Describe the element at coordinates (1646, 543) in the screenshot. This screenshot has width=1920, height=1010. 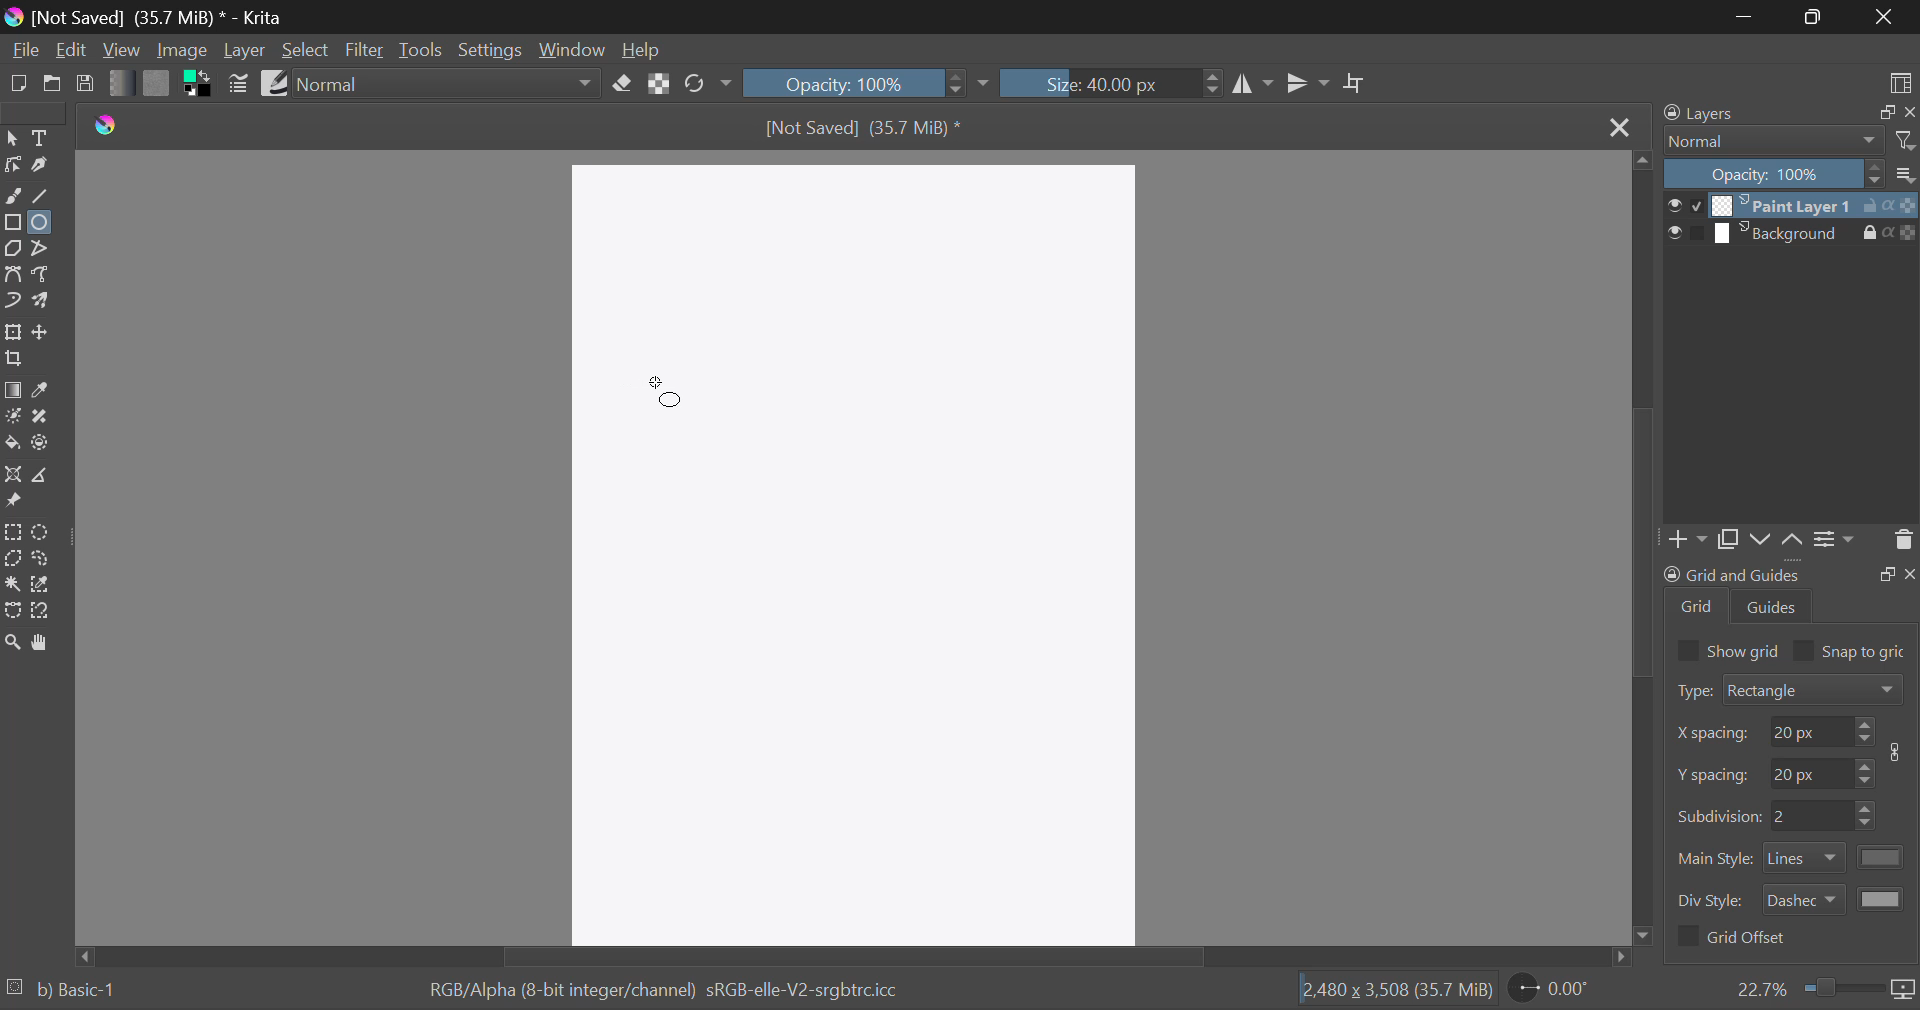
I see `Scroll Bar` at that location.